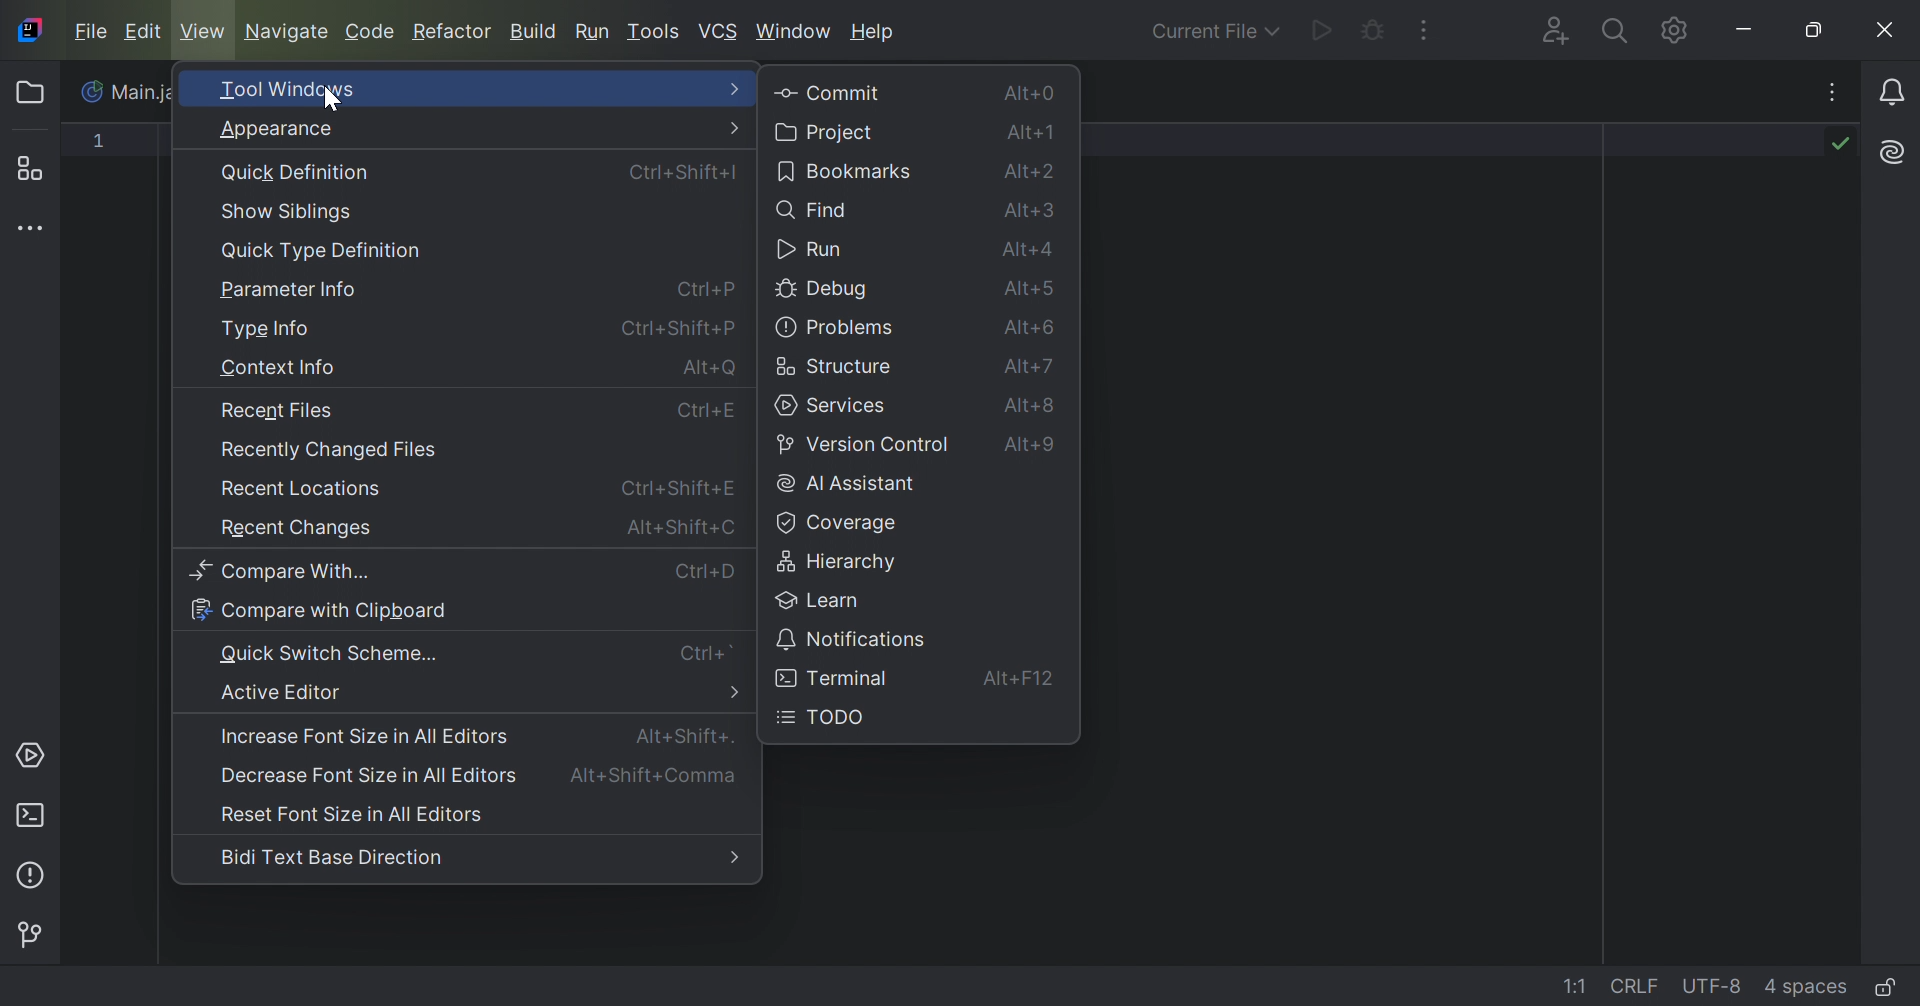 Image resolution: width=1920 pixels, height=1006 pixels. I want to click on Recent Changes, so click(294, 531).